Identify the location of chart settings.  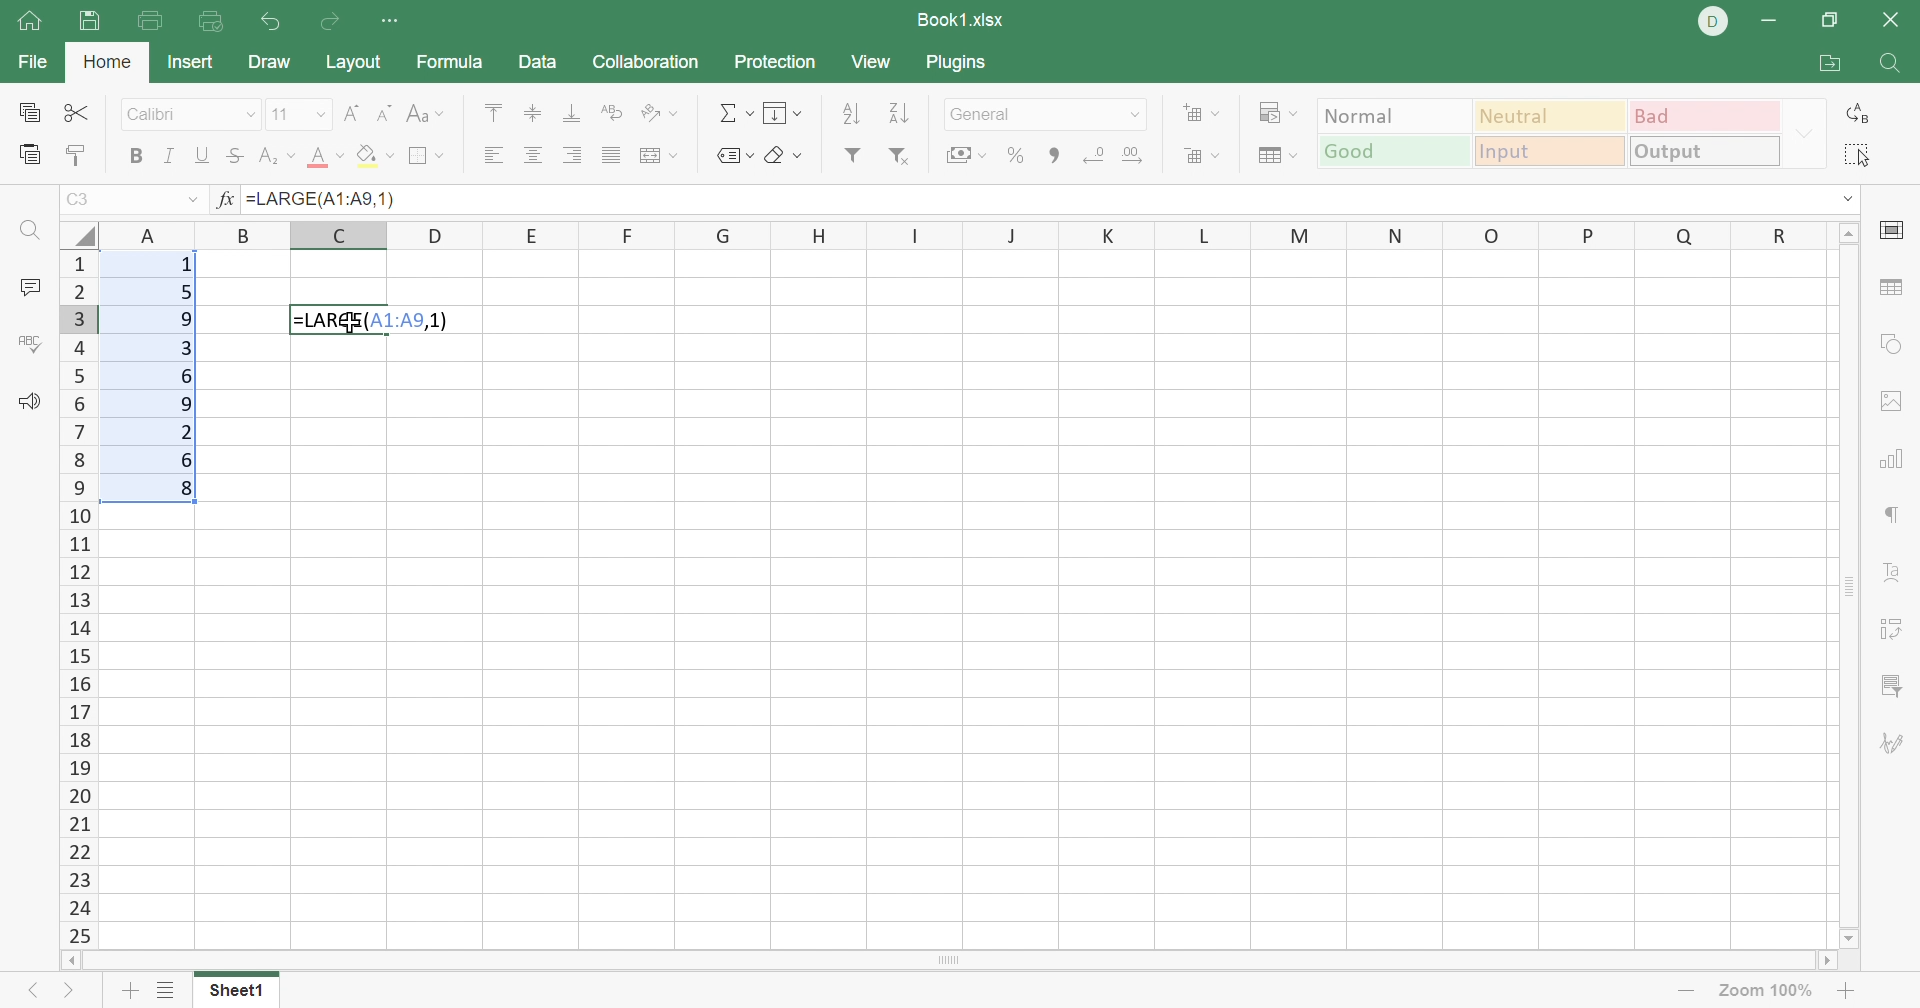
(1893, 461).